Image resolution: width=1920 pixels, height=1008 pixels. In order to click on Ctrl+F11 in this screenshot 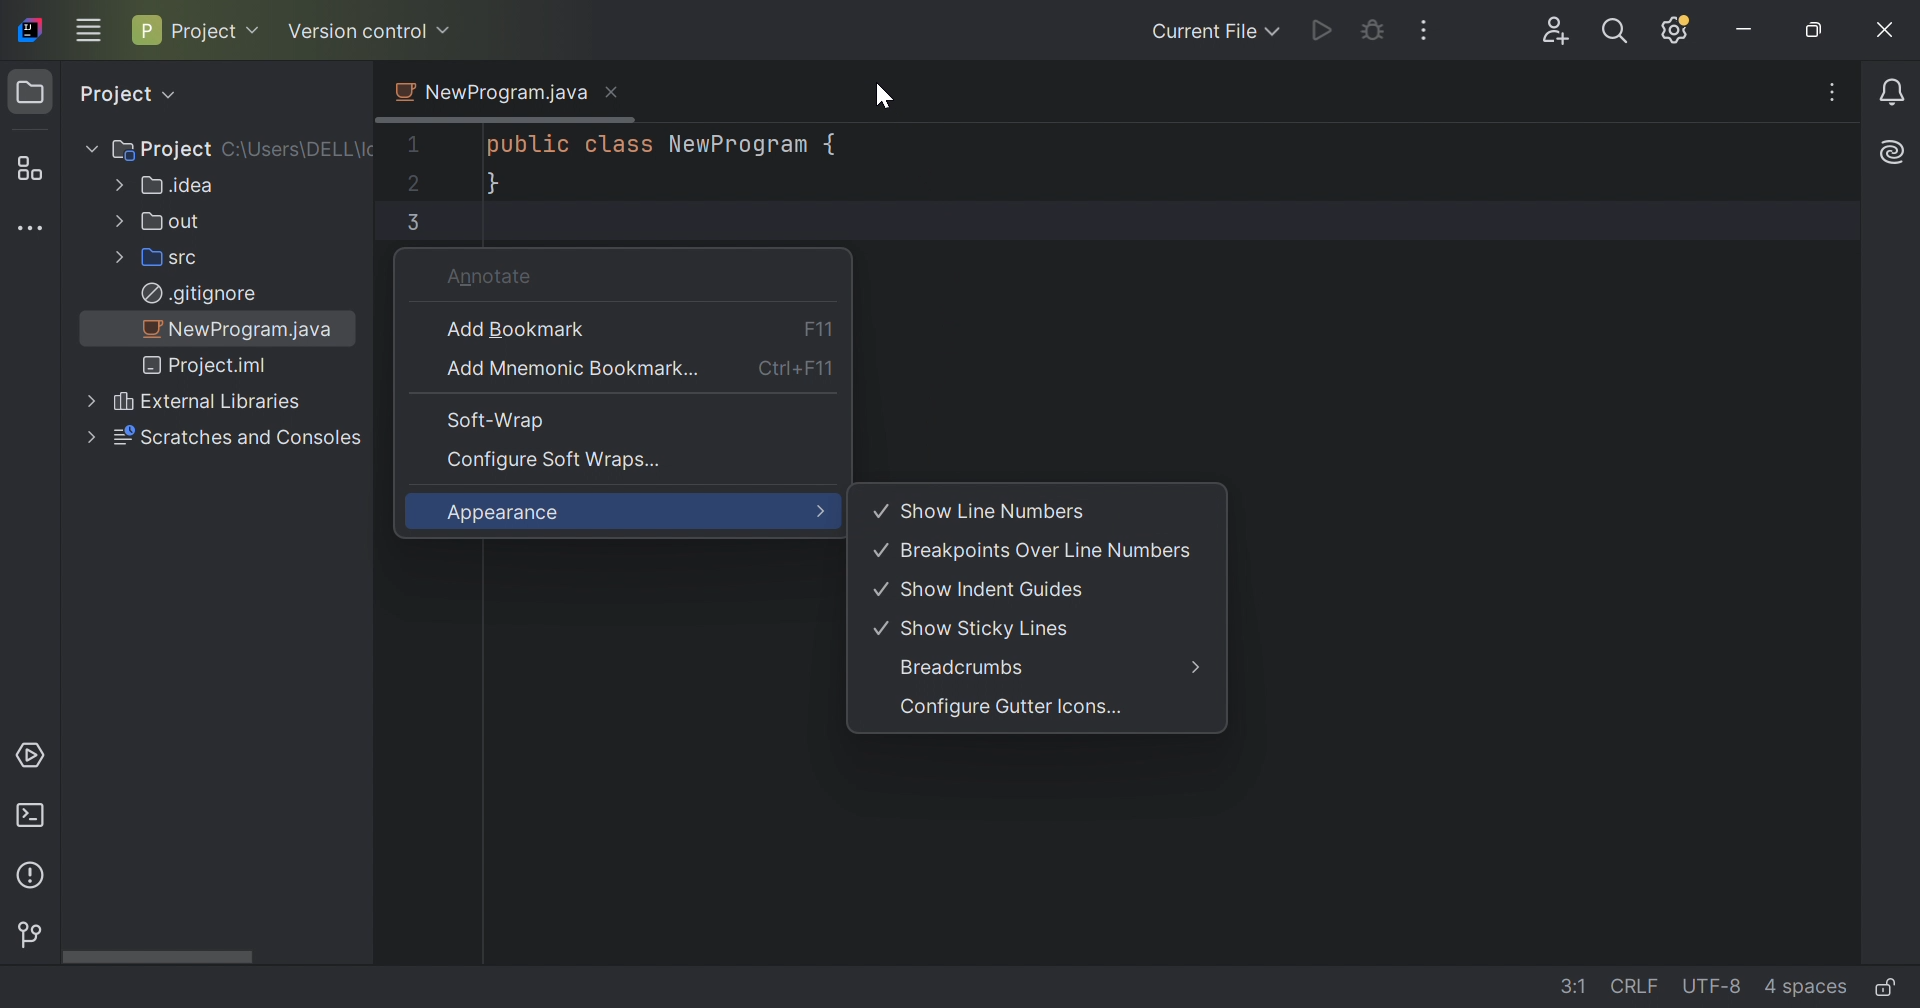, I will do `click(799, 372)`.